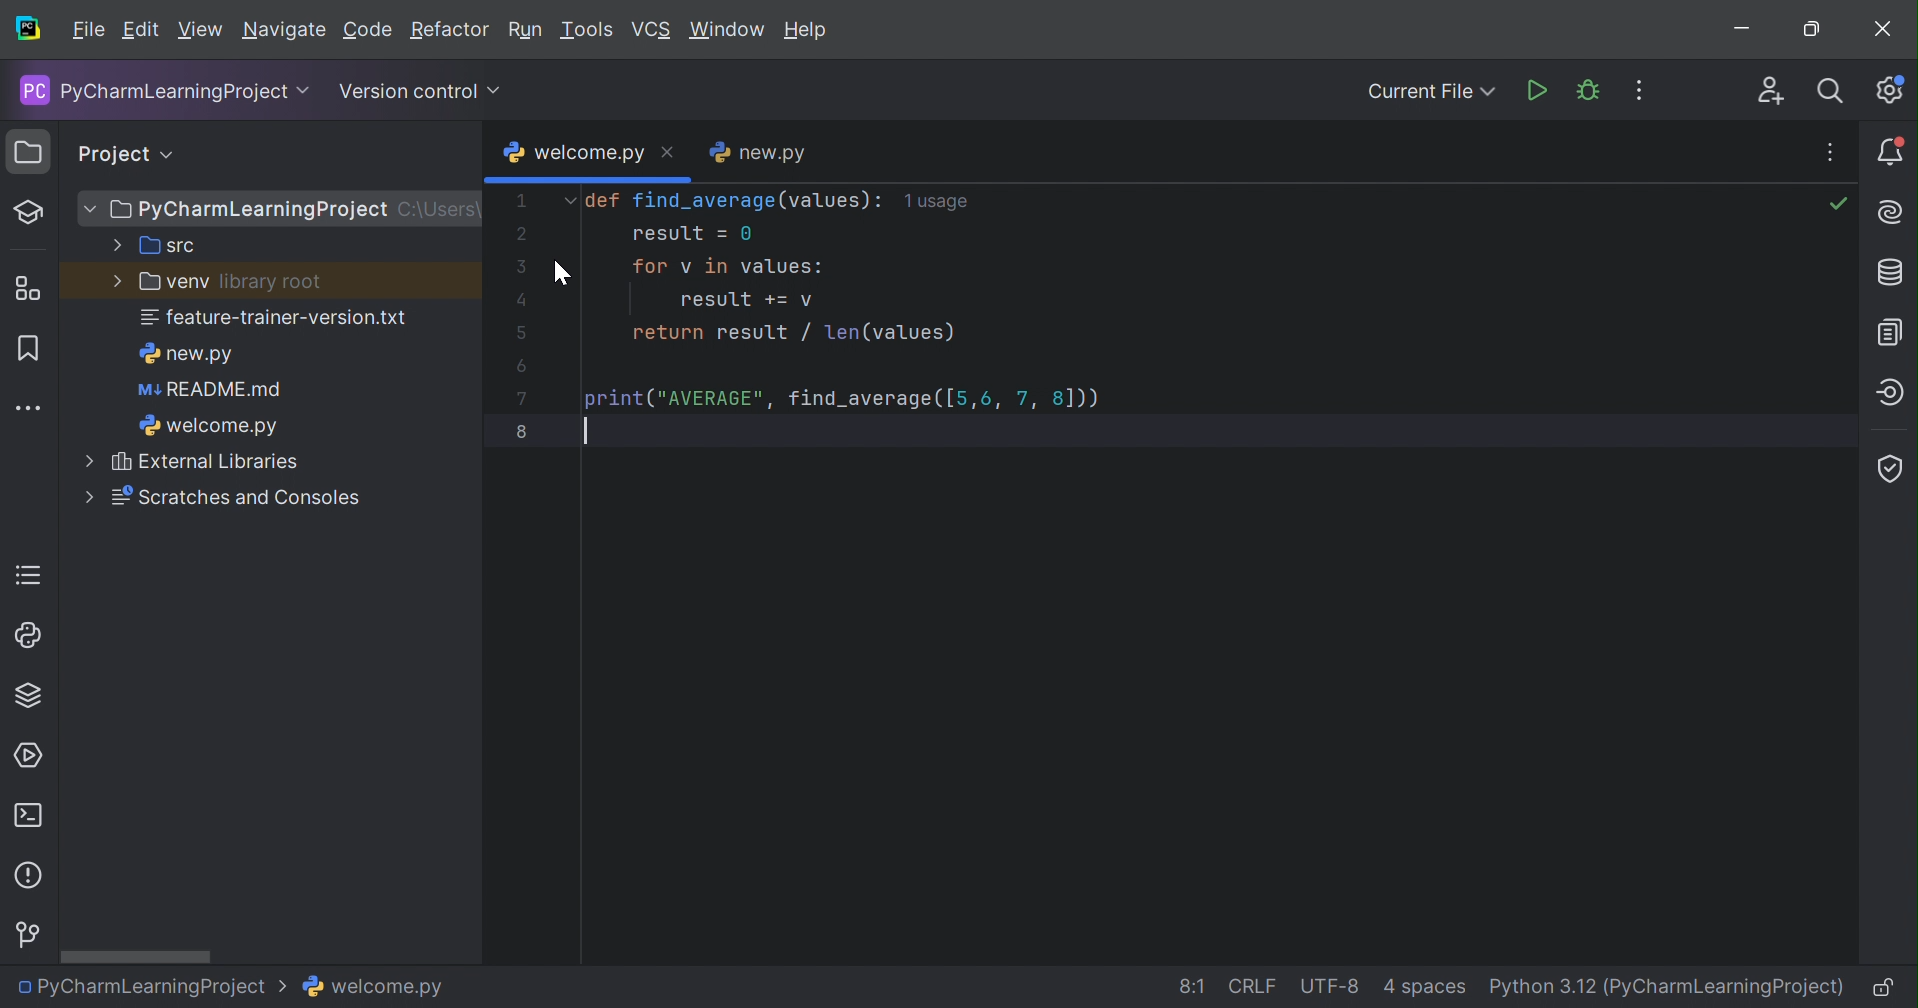 The image size is (1918, 1008). I want to click on Bookmarks, so click(31, 349).